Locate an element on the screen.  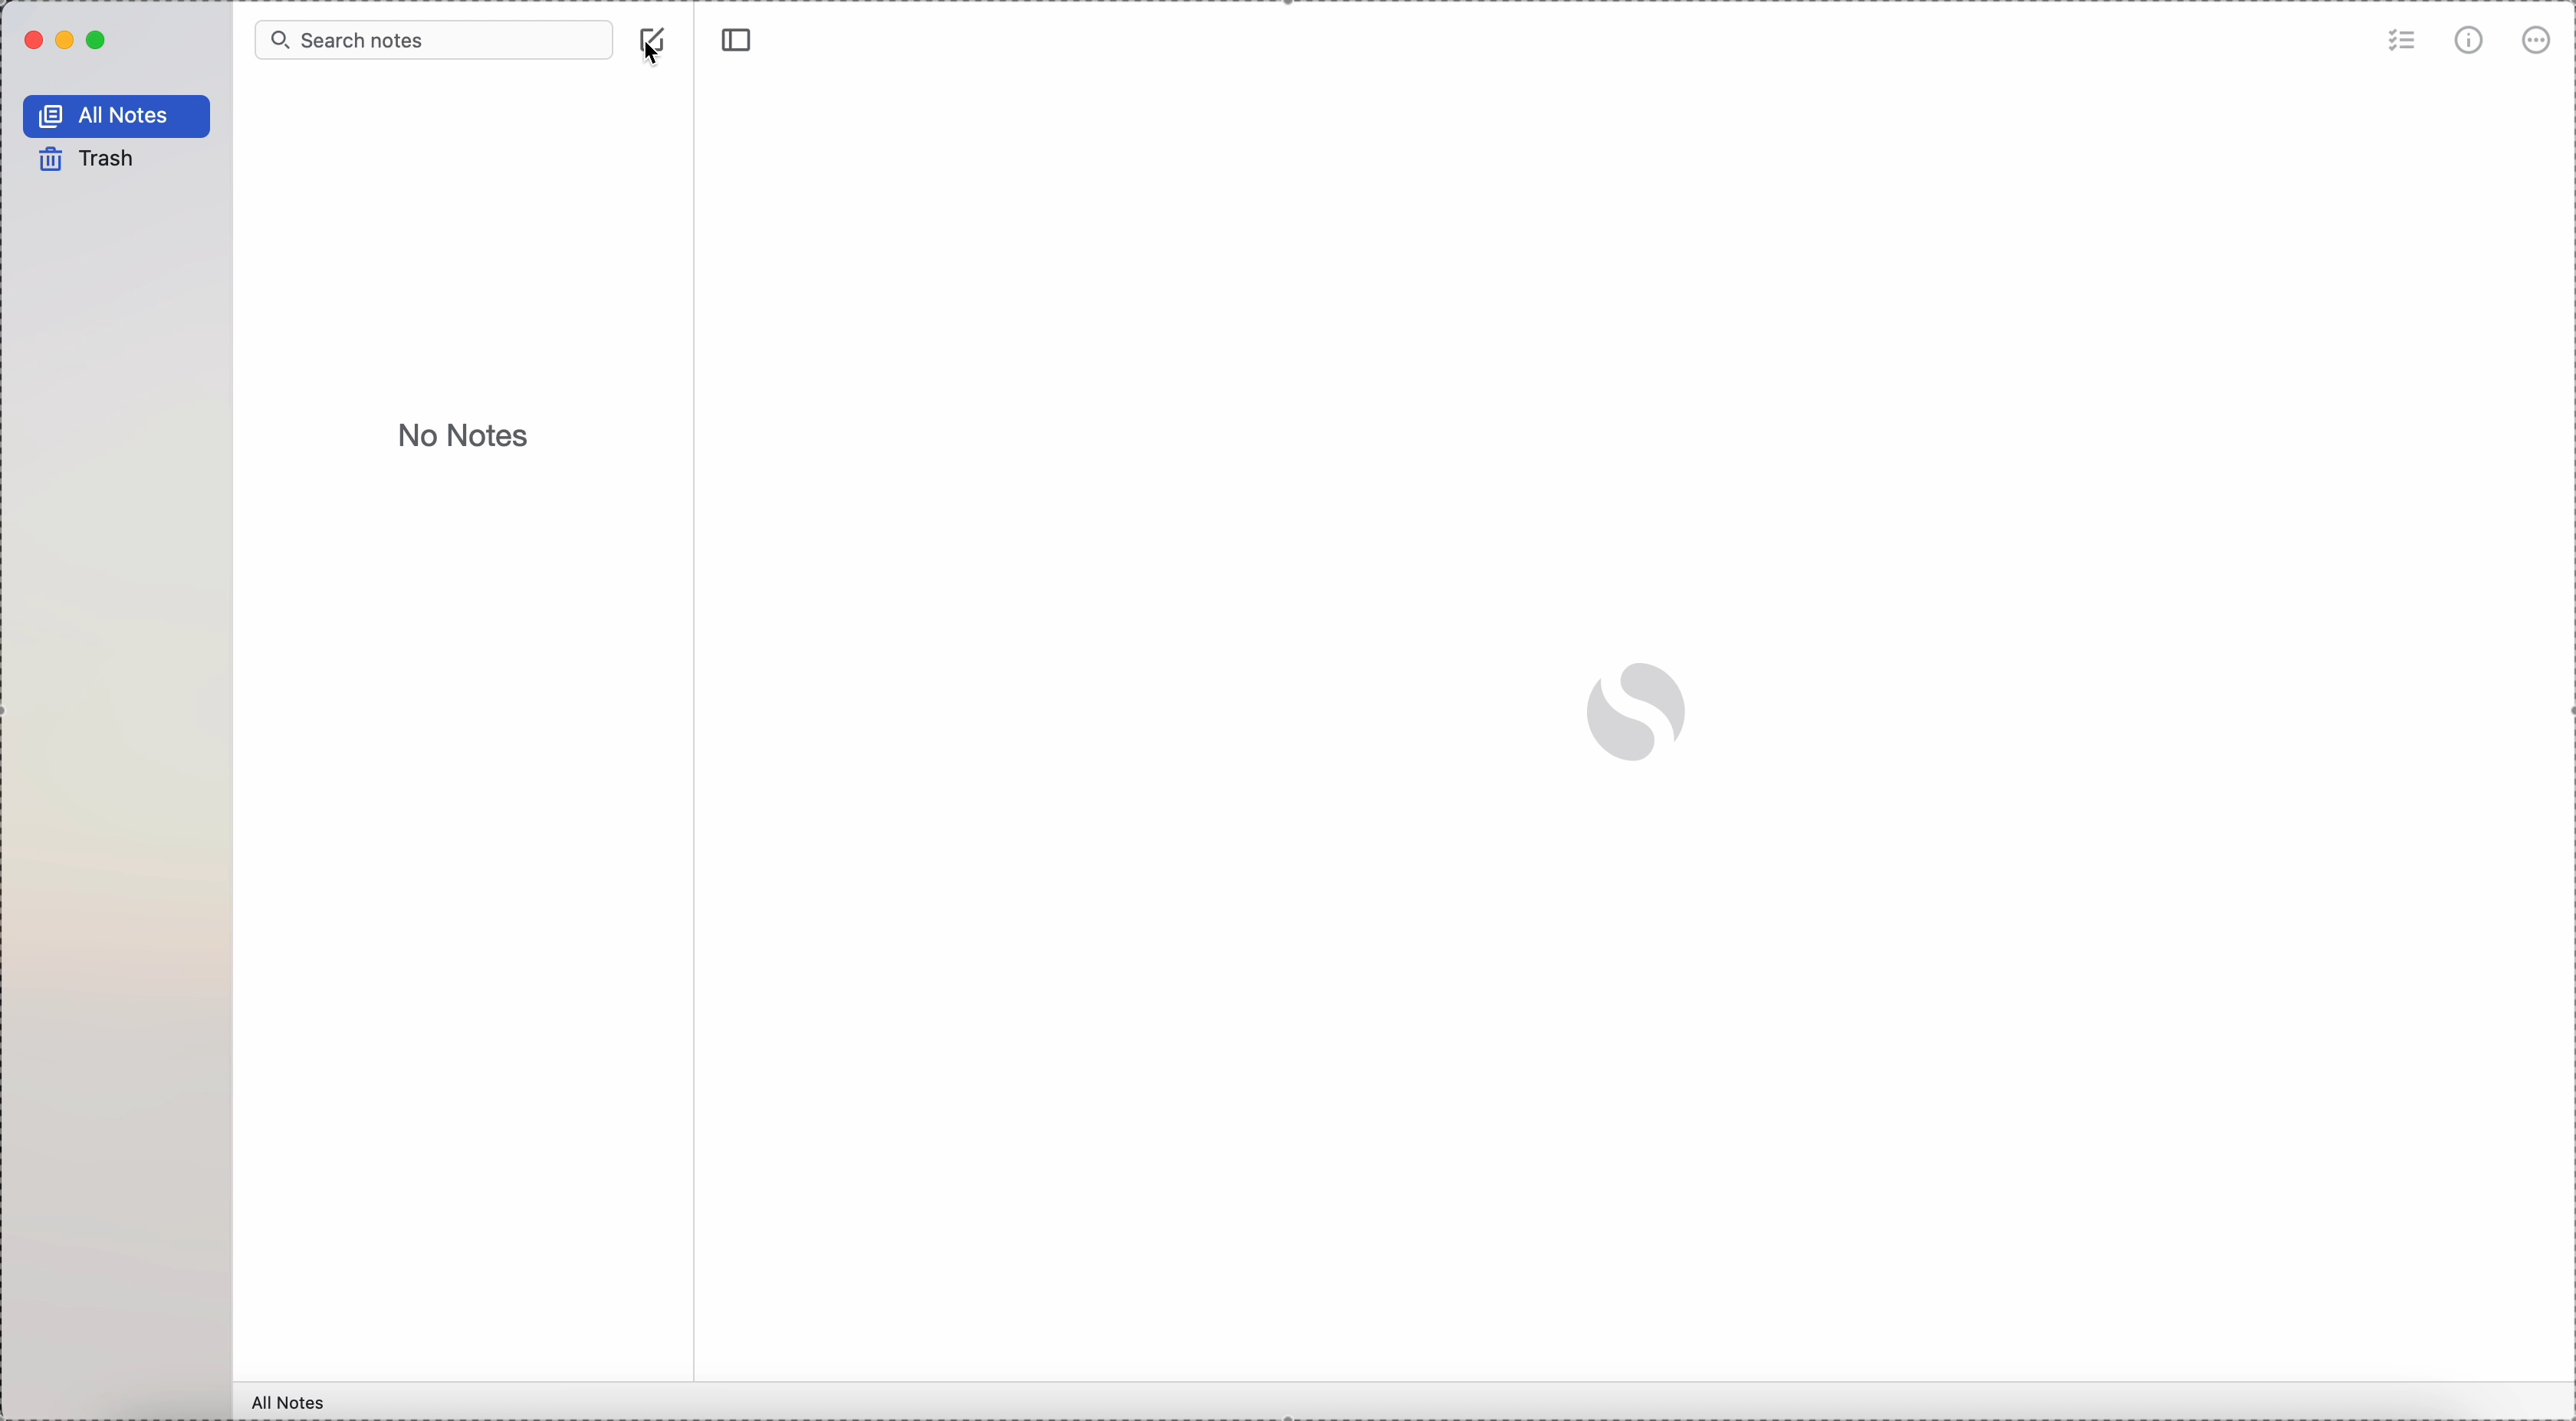
trash is located at coordinates (82, 158).